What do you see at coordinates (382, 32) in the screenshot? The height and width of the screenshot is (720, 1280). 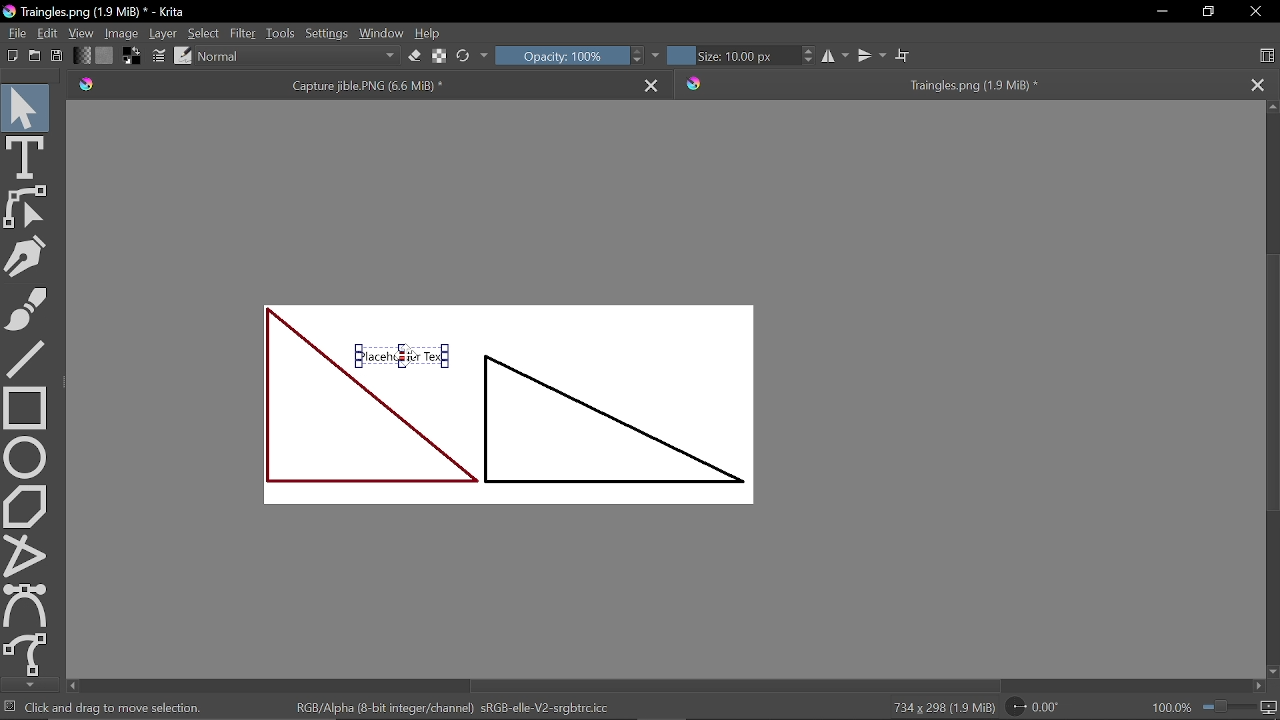 I see `Window` at bounding box center [382, 32].